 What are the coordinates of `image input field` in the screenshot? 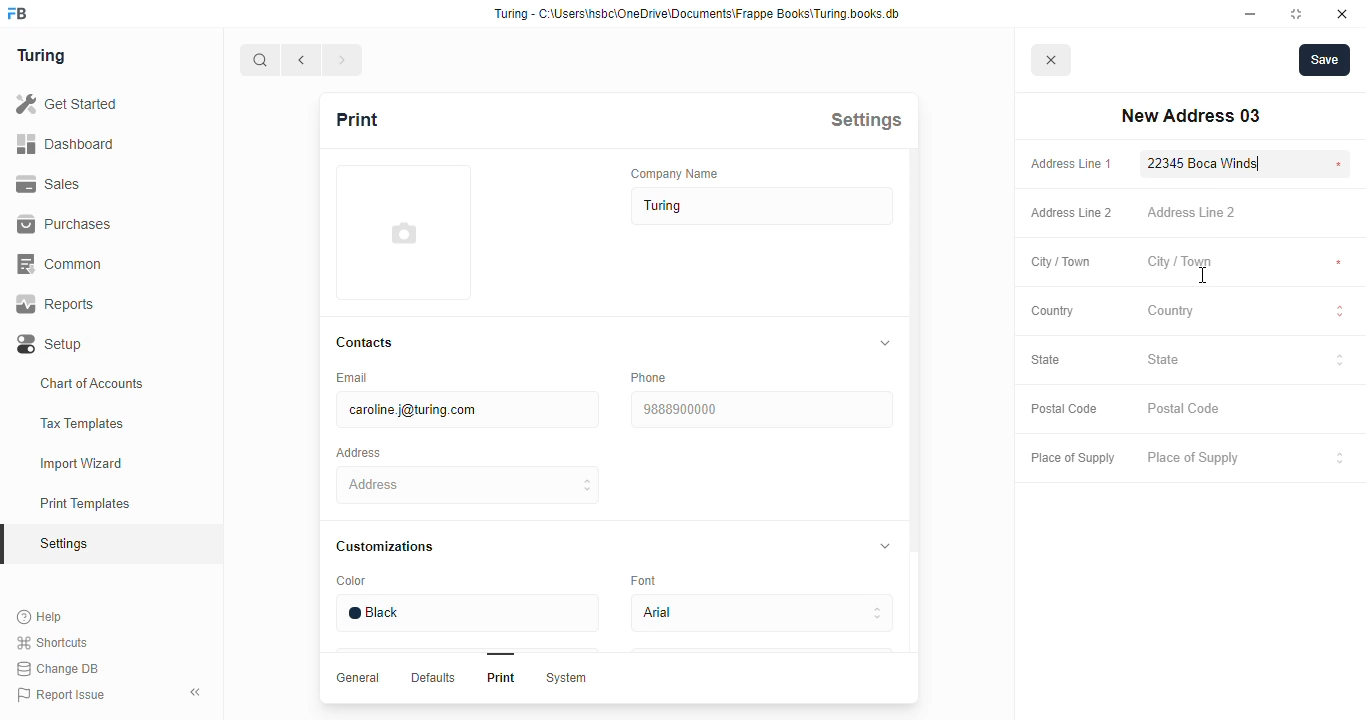 It's located at (401, 232).